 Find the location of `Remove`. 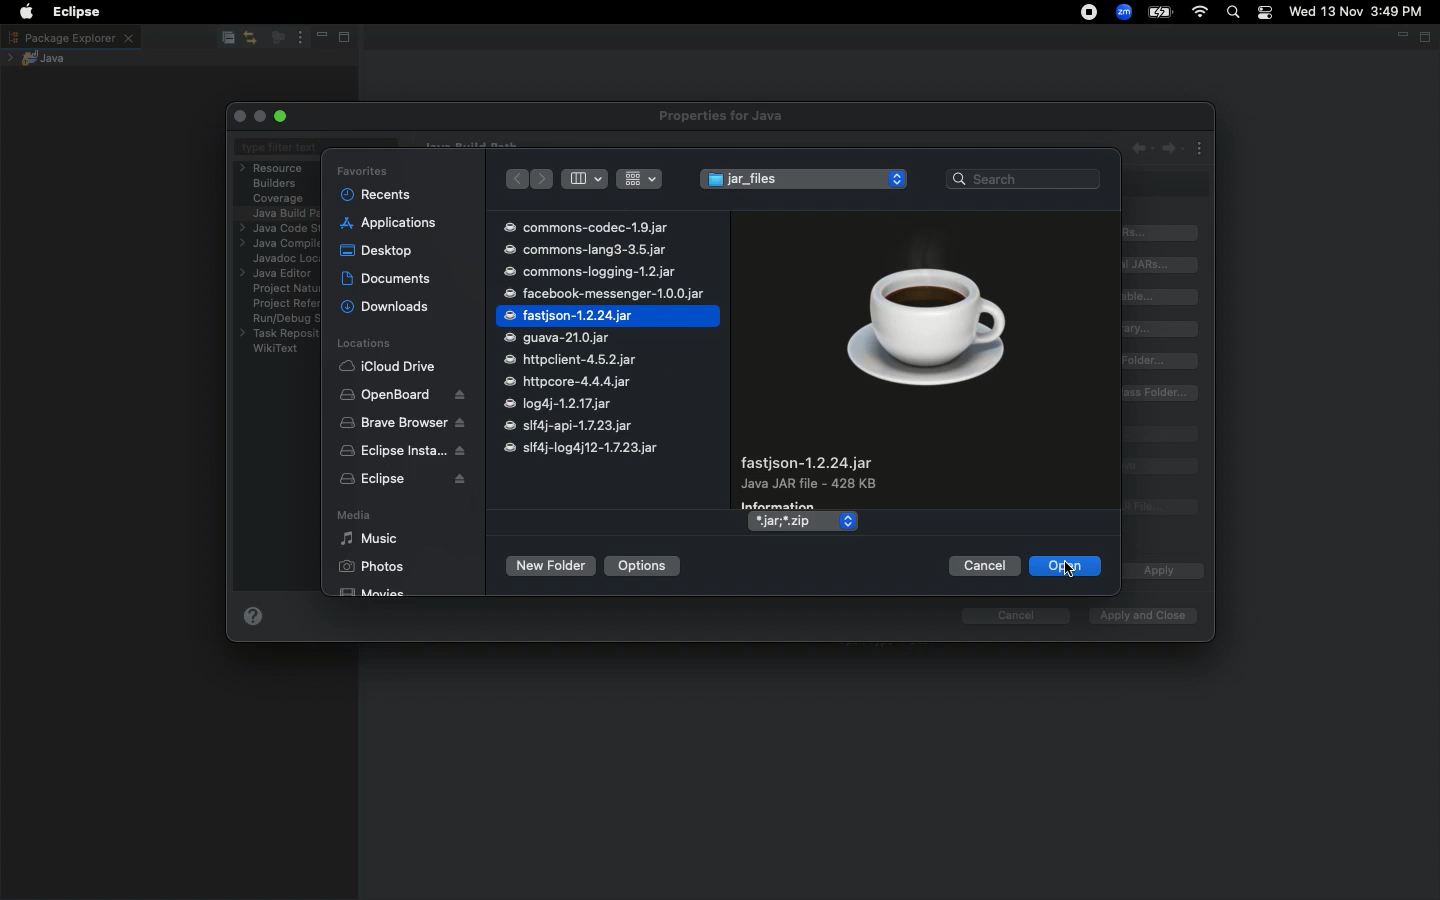

Remove is located at coordinates (1161, 466).